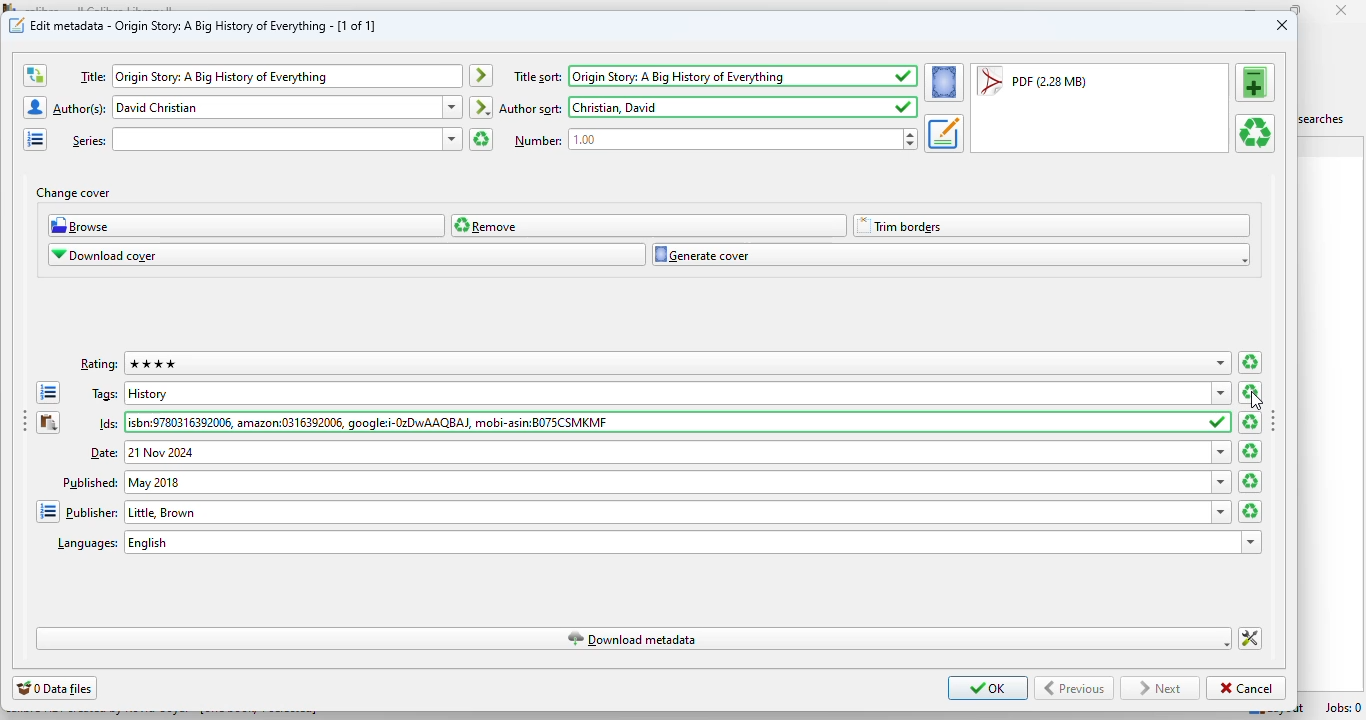  I want to click on dropdown, so click(1221, 364).